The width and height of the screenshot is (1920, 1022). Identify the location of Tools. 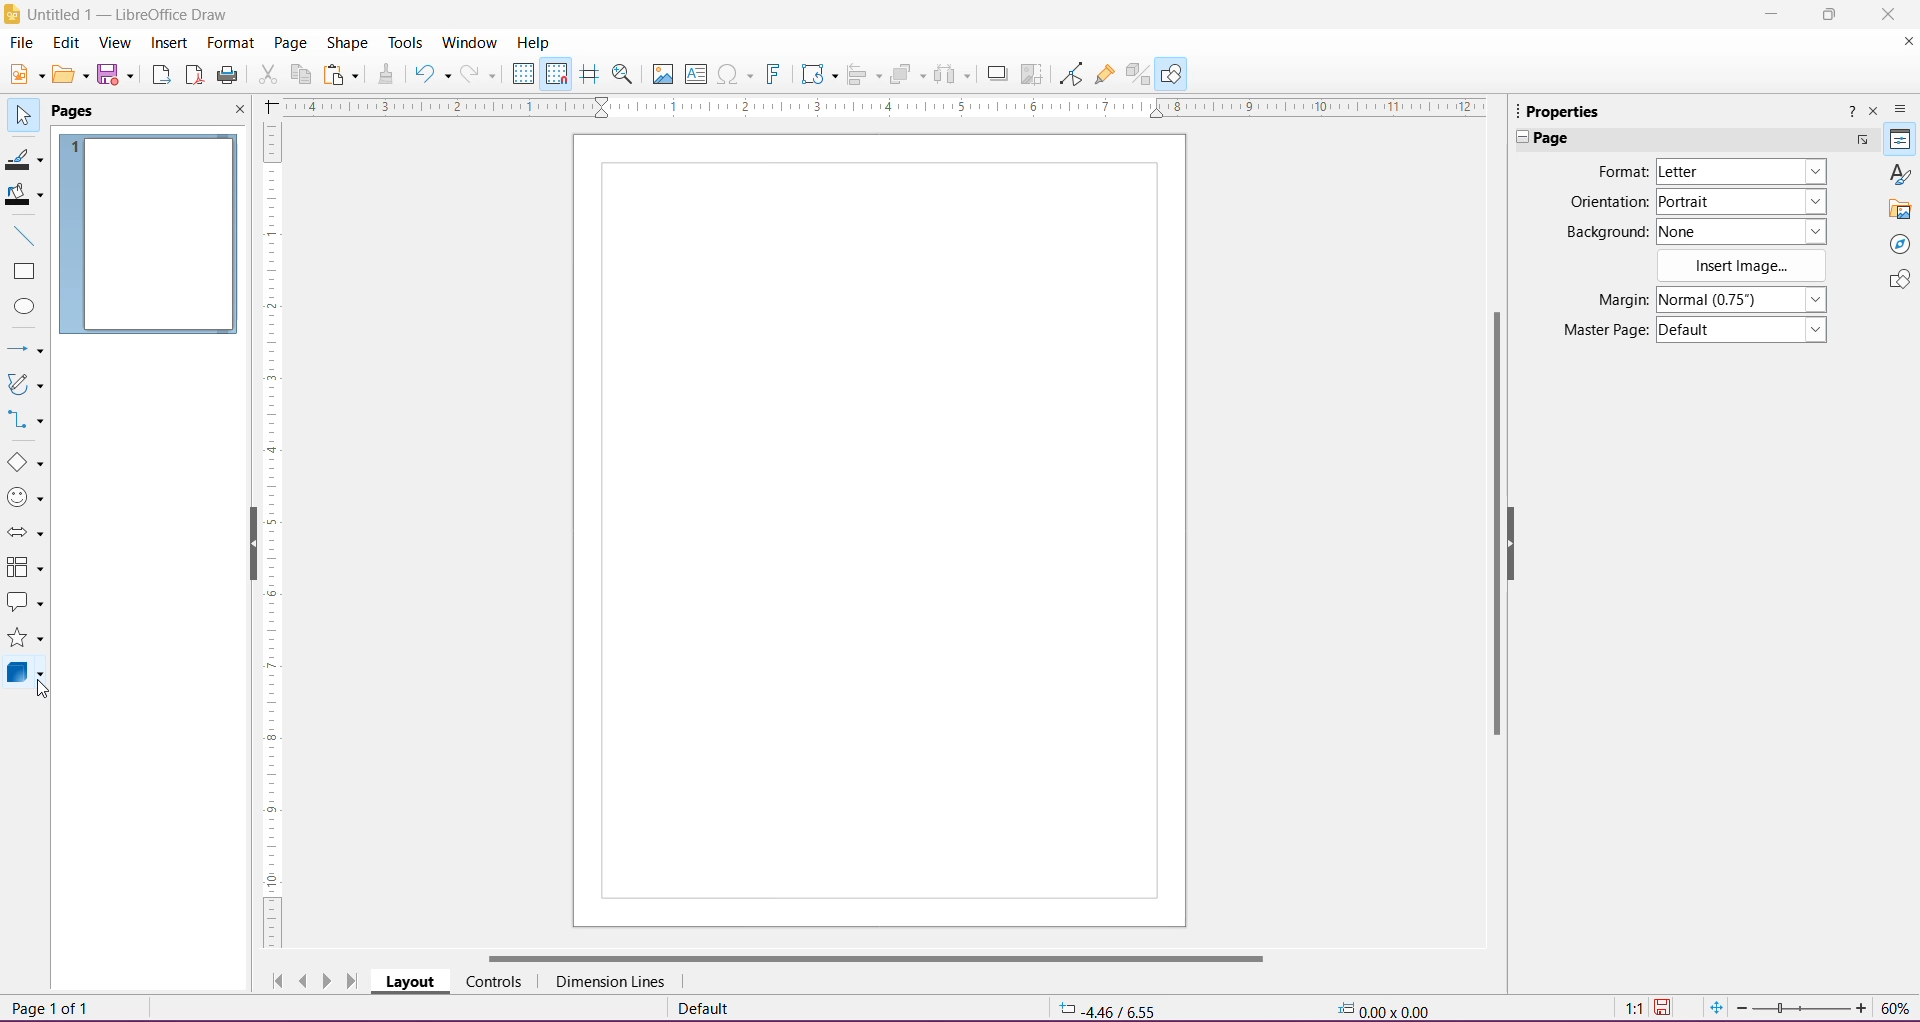
(407, 43).